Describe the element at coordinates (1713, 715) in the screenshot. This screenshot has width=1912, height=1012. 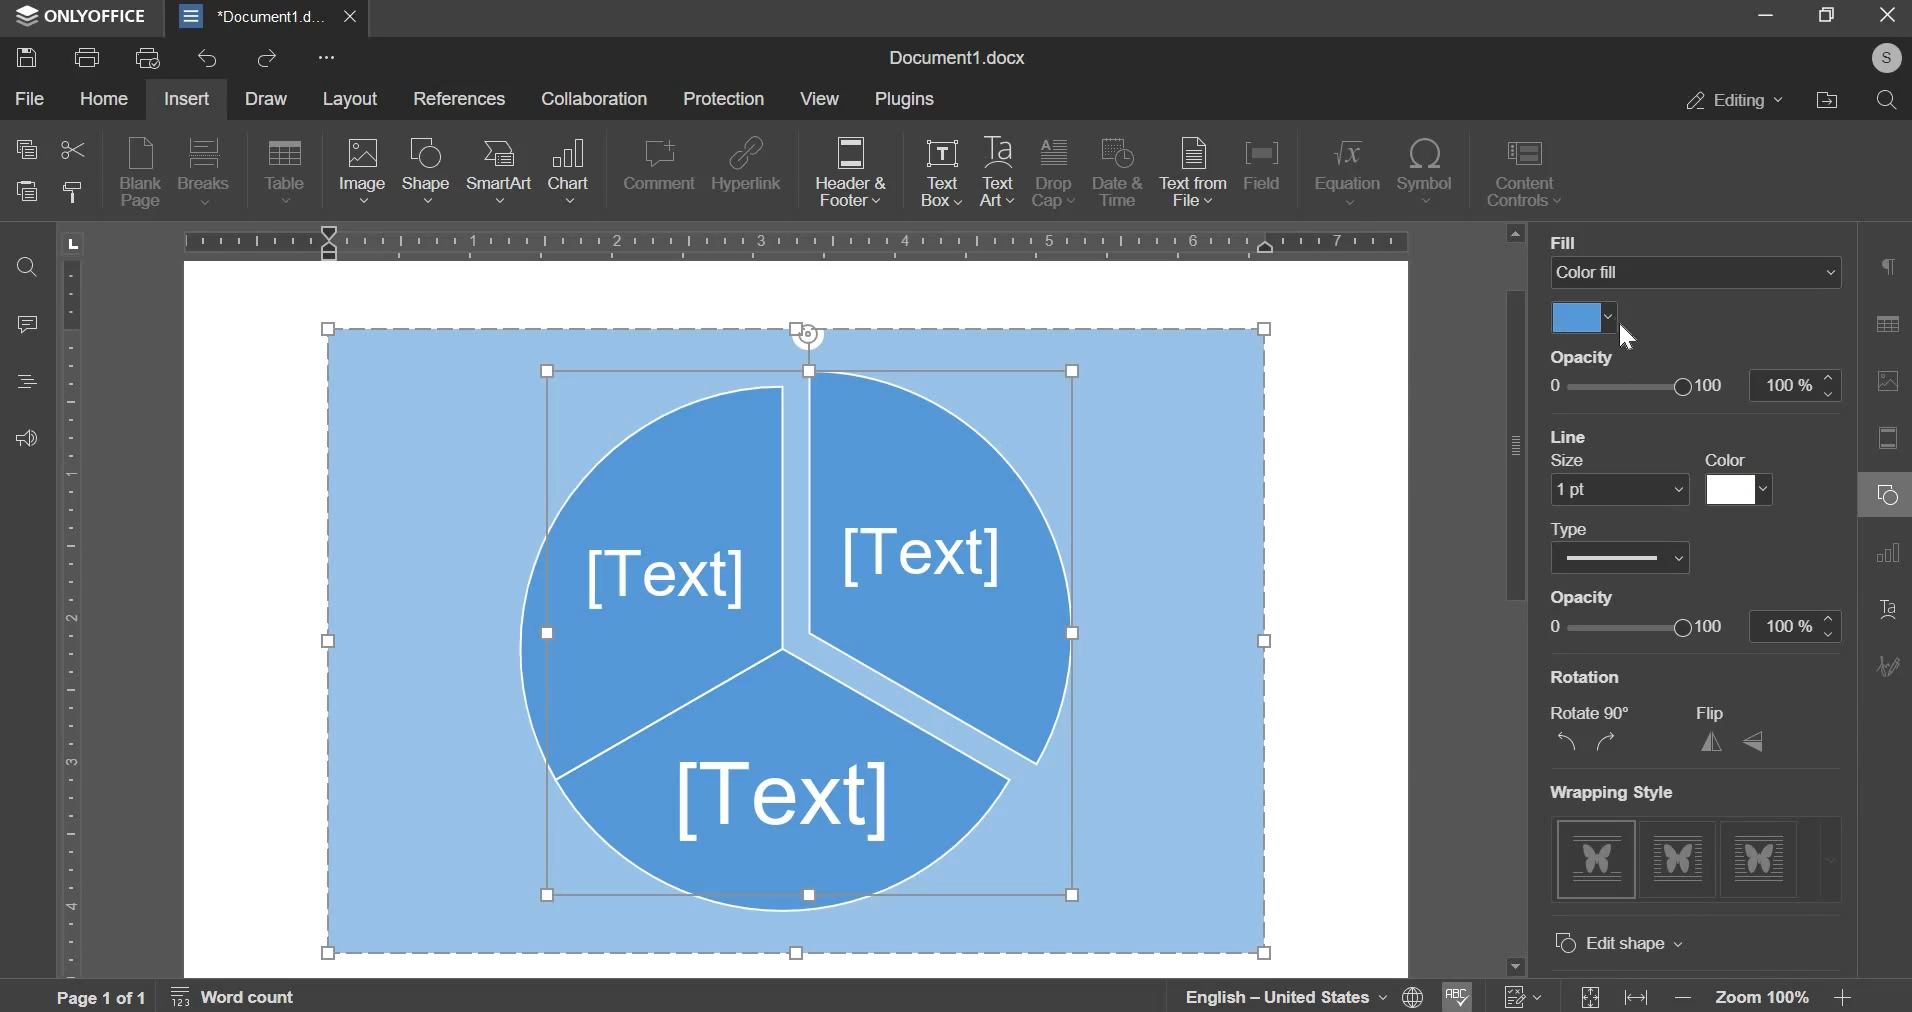
I see `` at that location.